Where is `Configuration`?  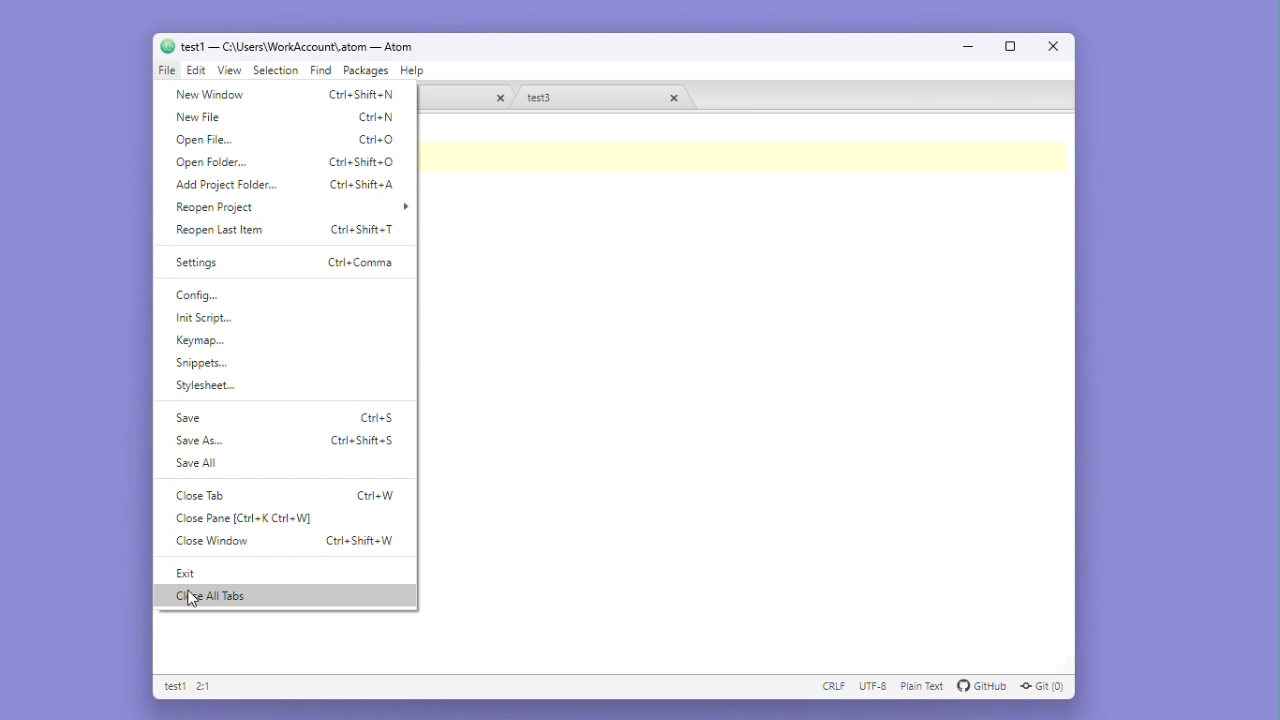 Configuration is located at coordinates (213, 297).